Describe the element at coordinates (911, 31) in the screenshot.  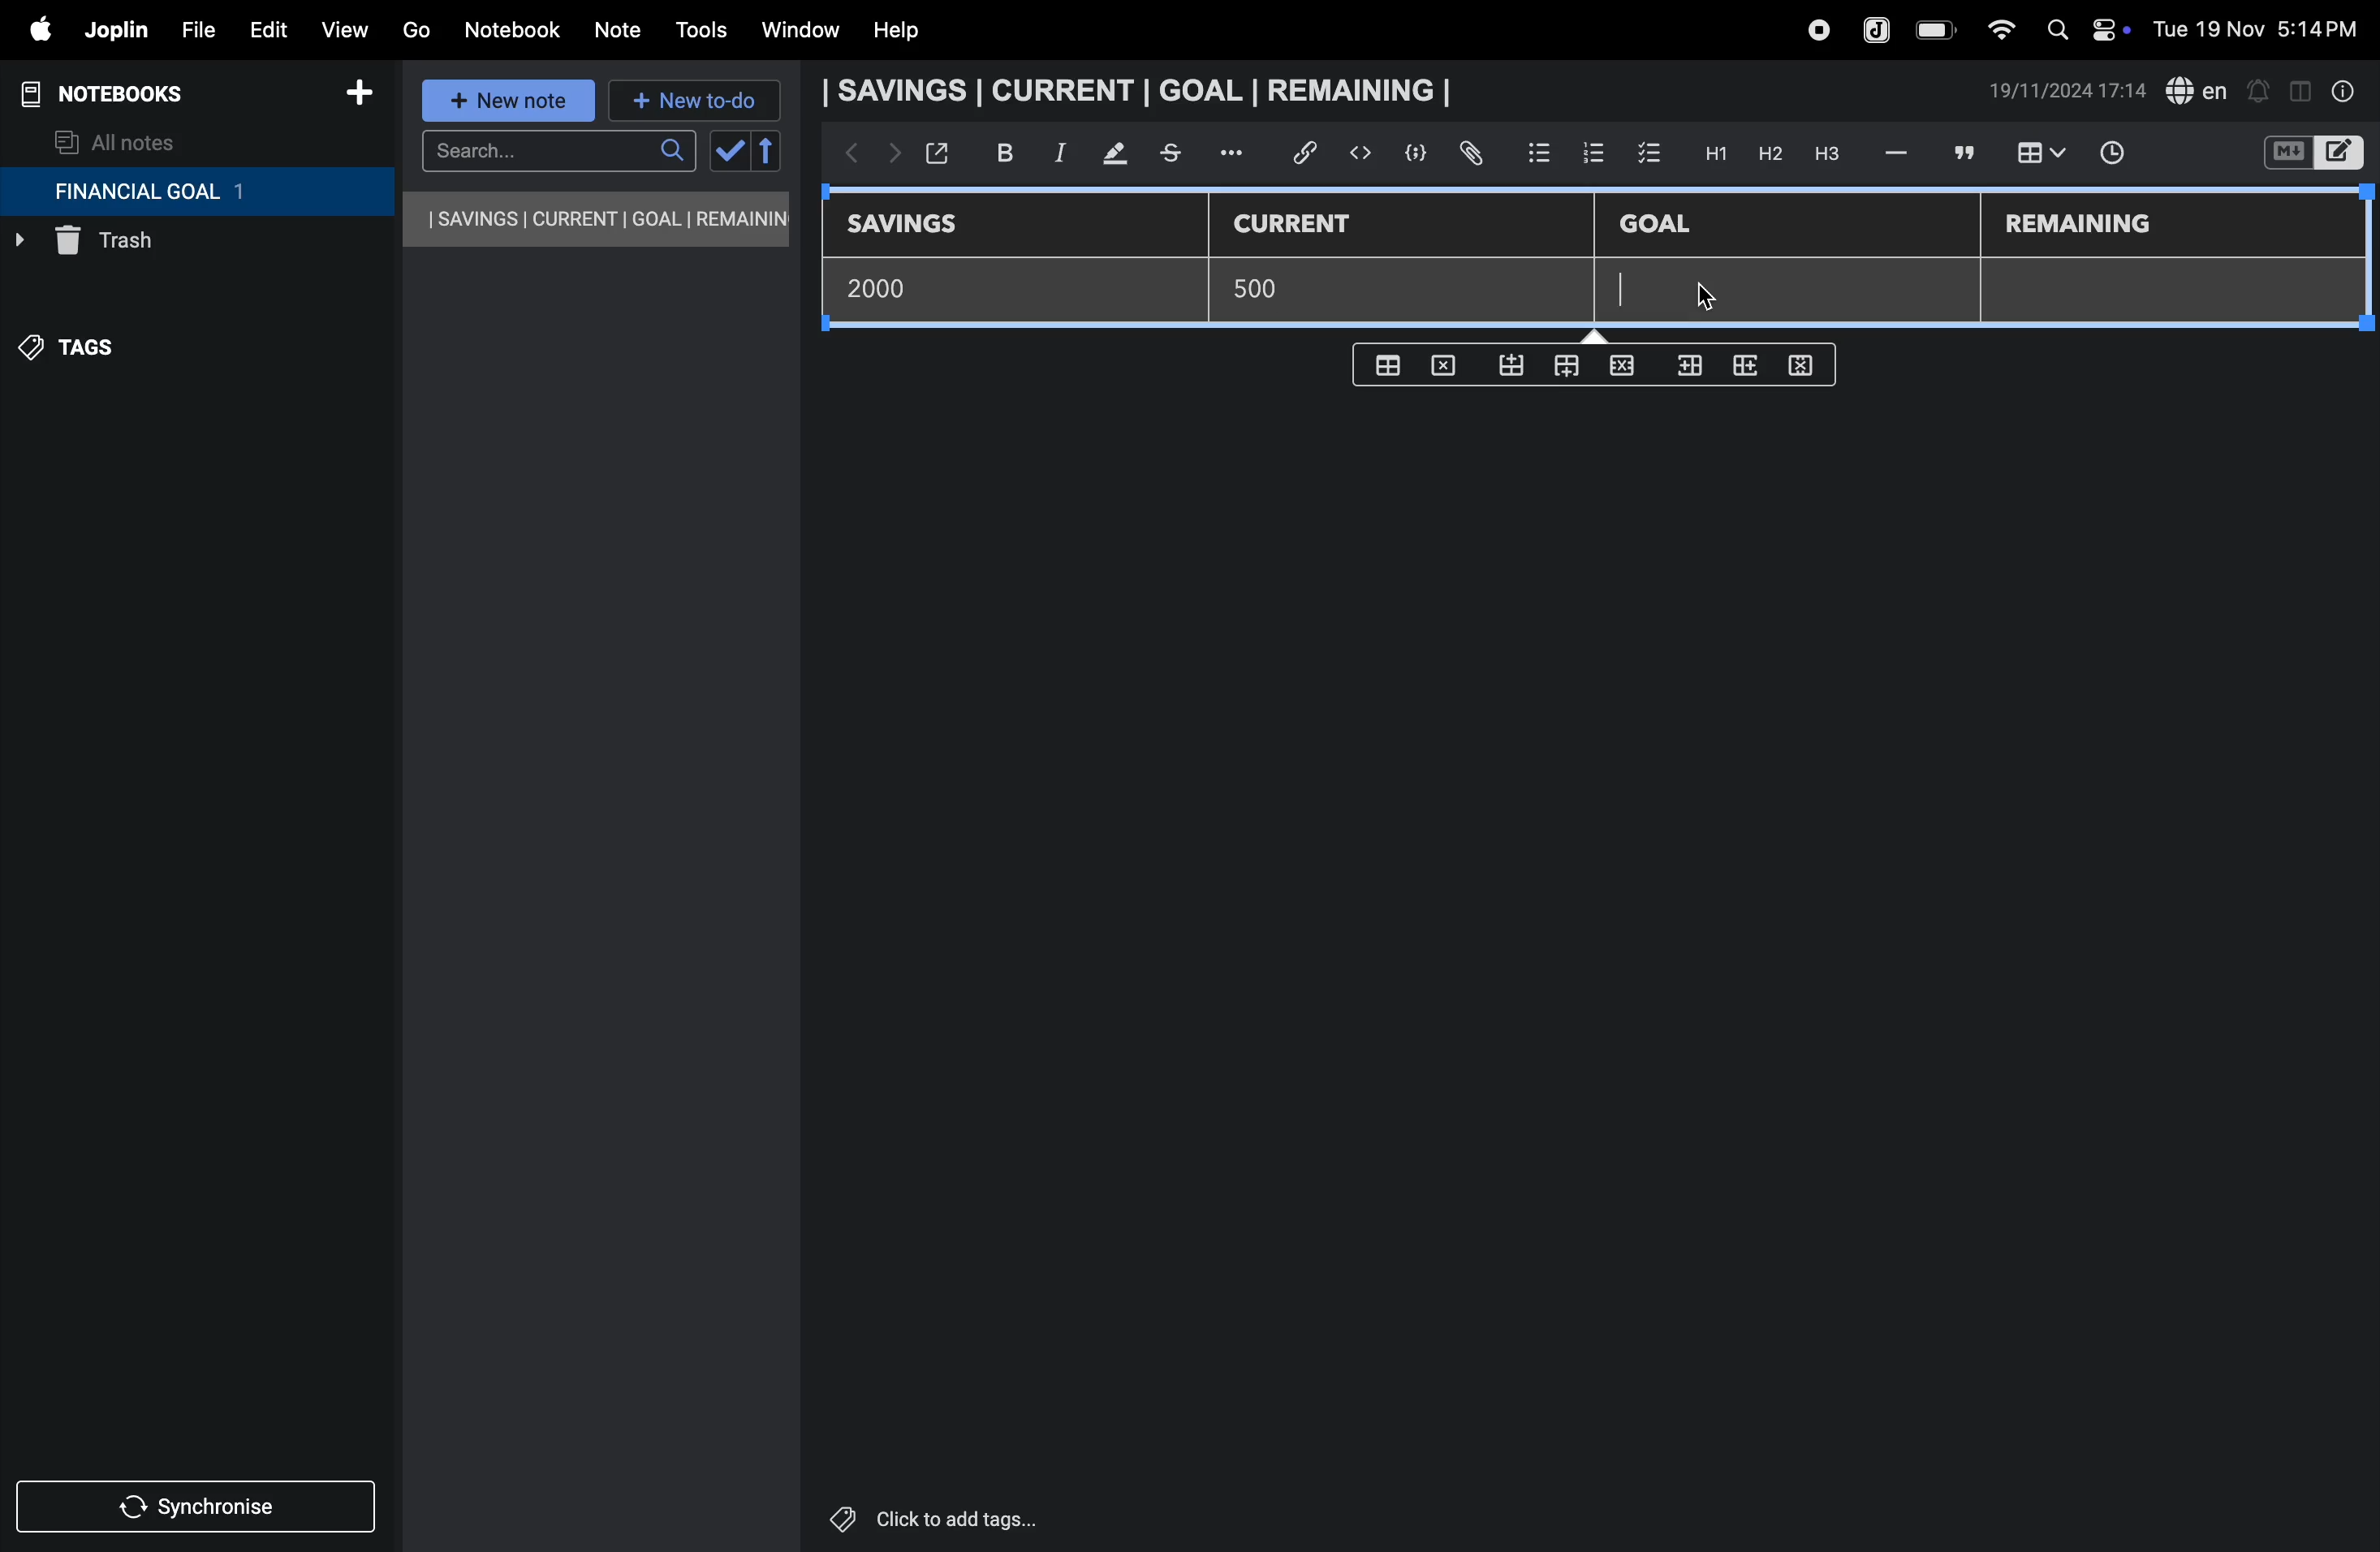
I see `help` at that location.